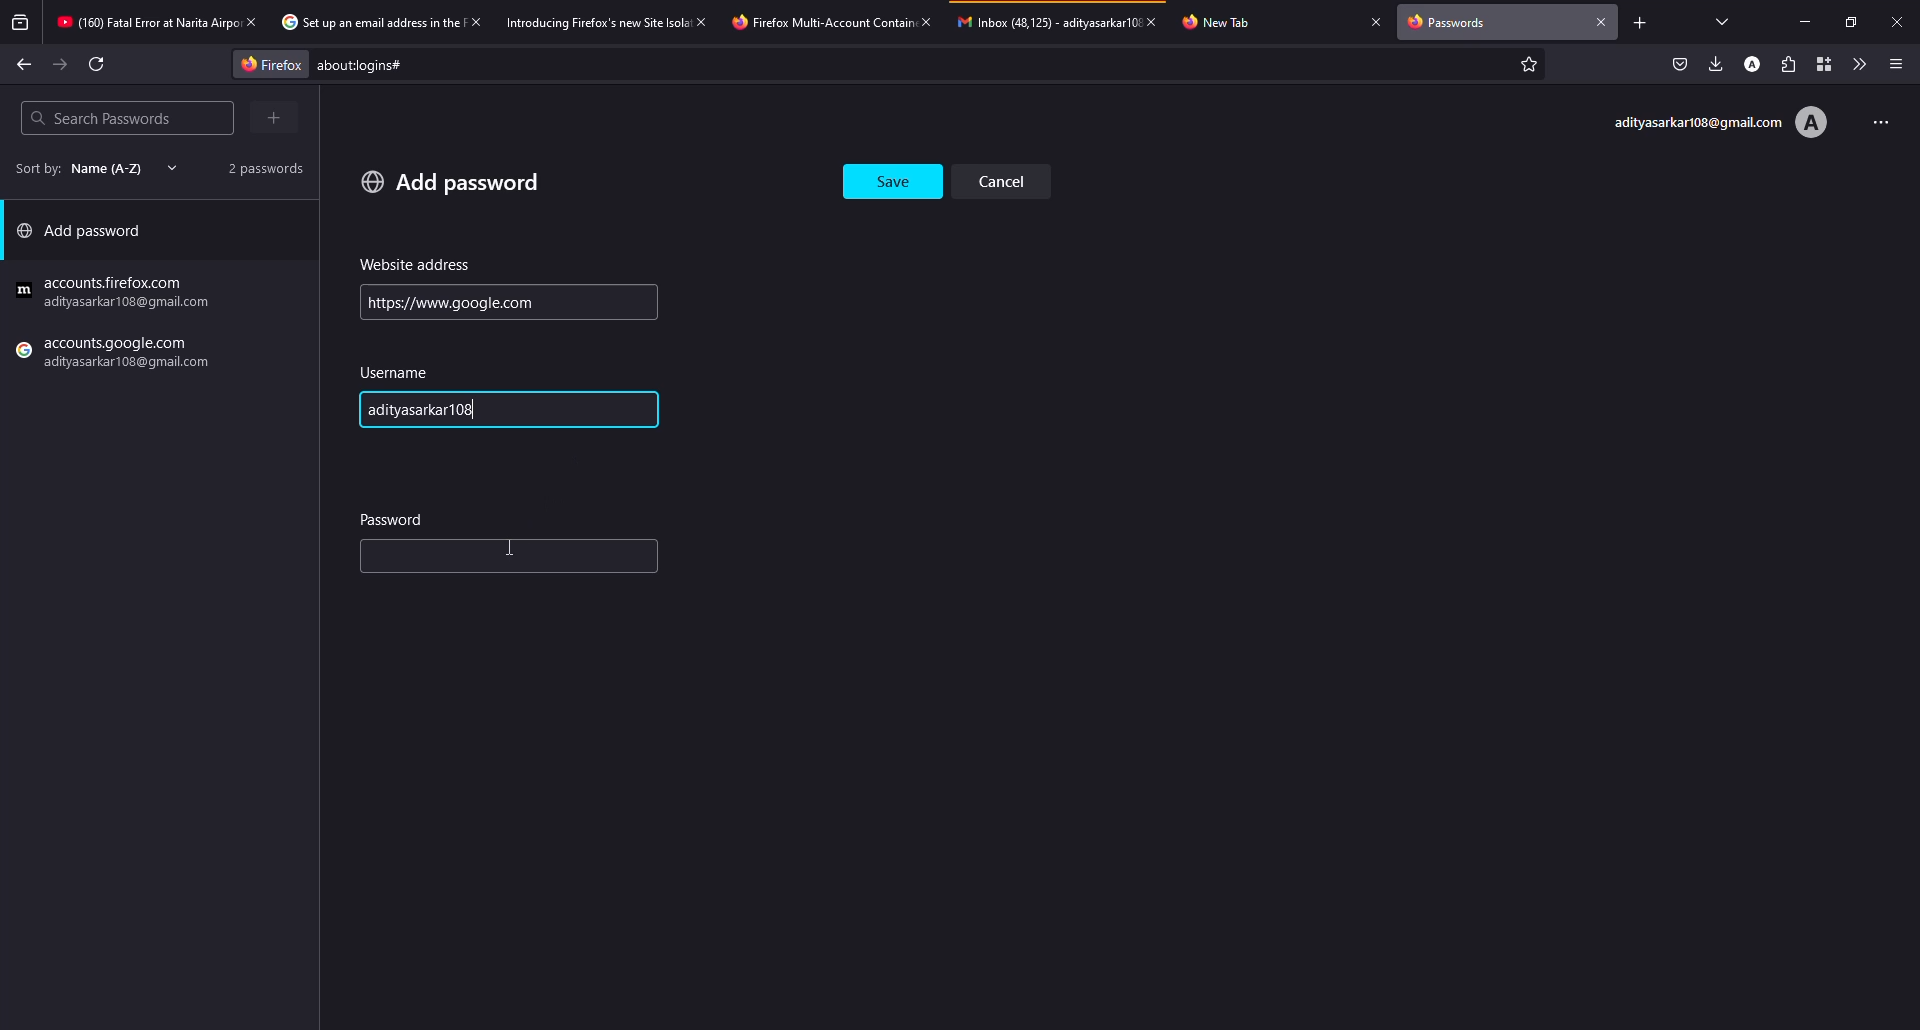  I want to click on close, so click(1376, 21).